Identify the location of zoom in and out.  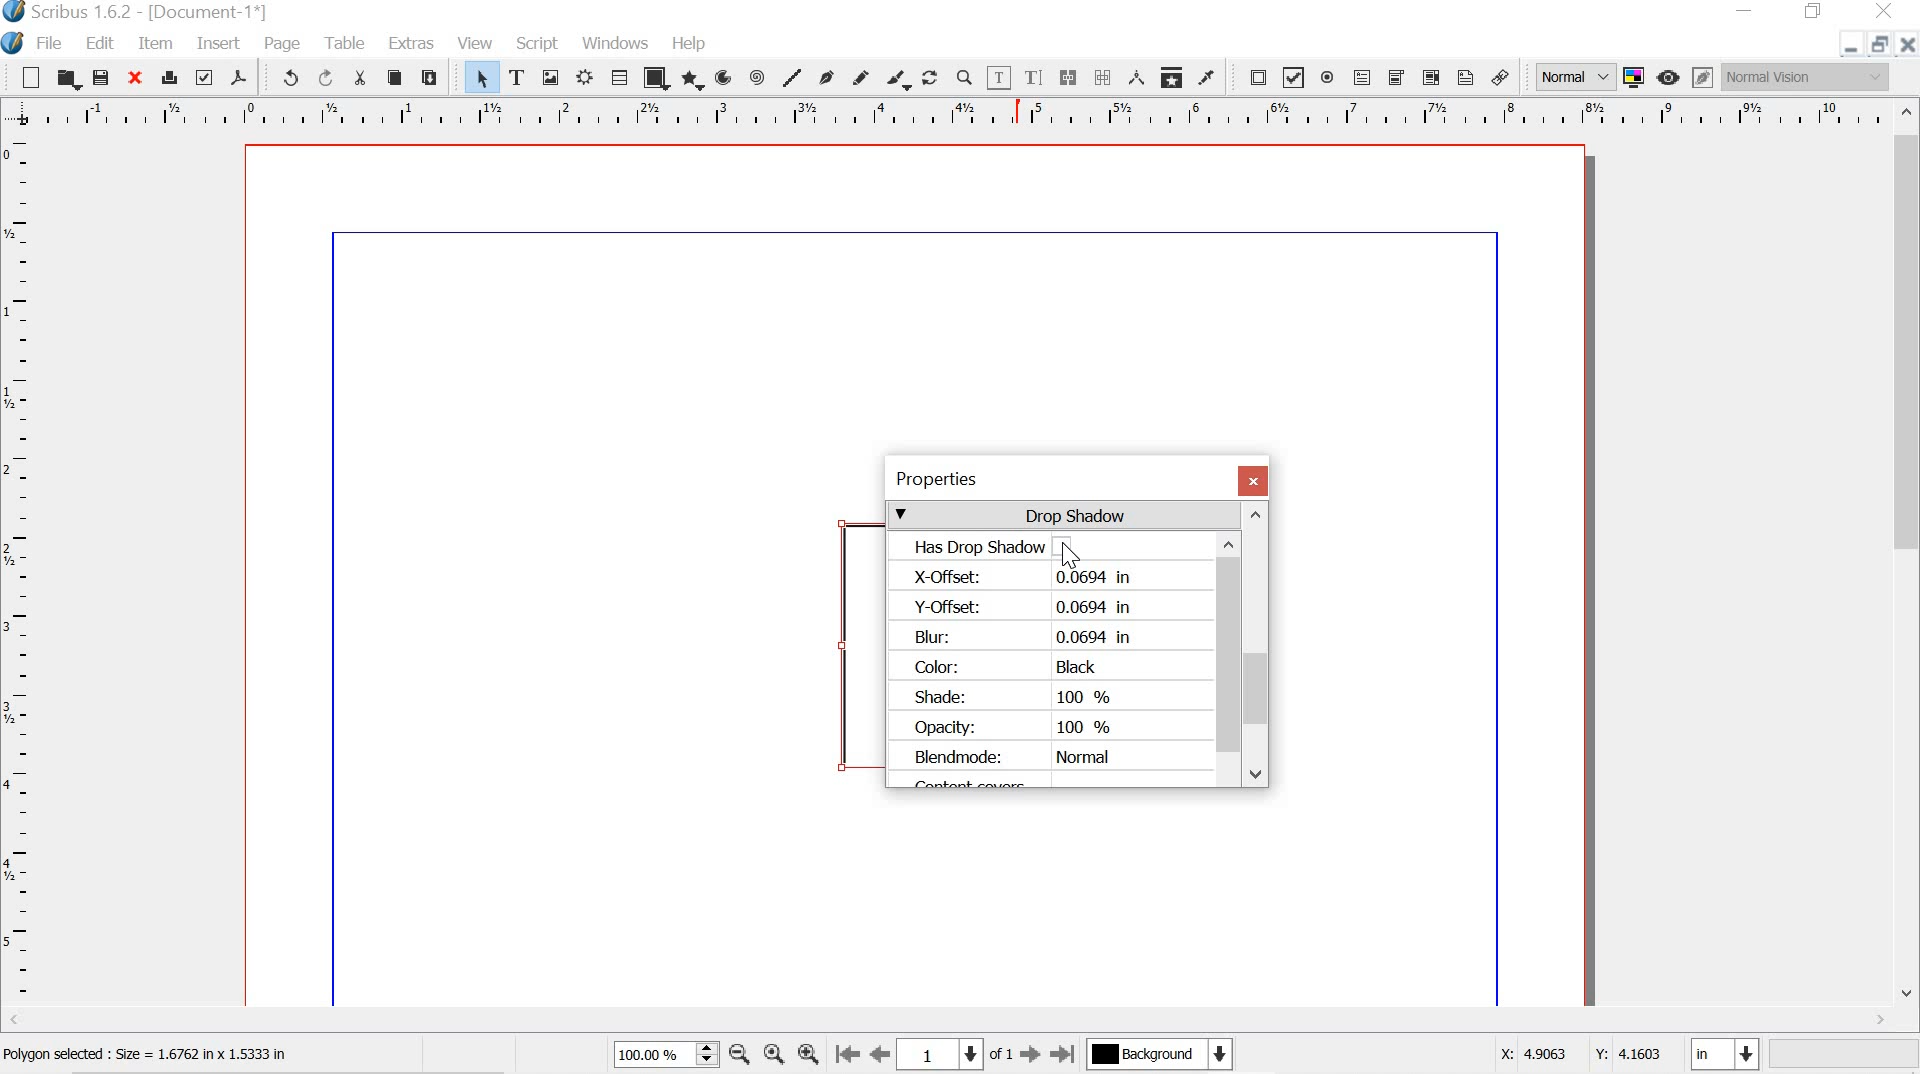
(708, 1054).